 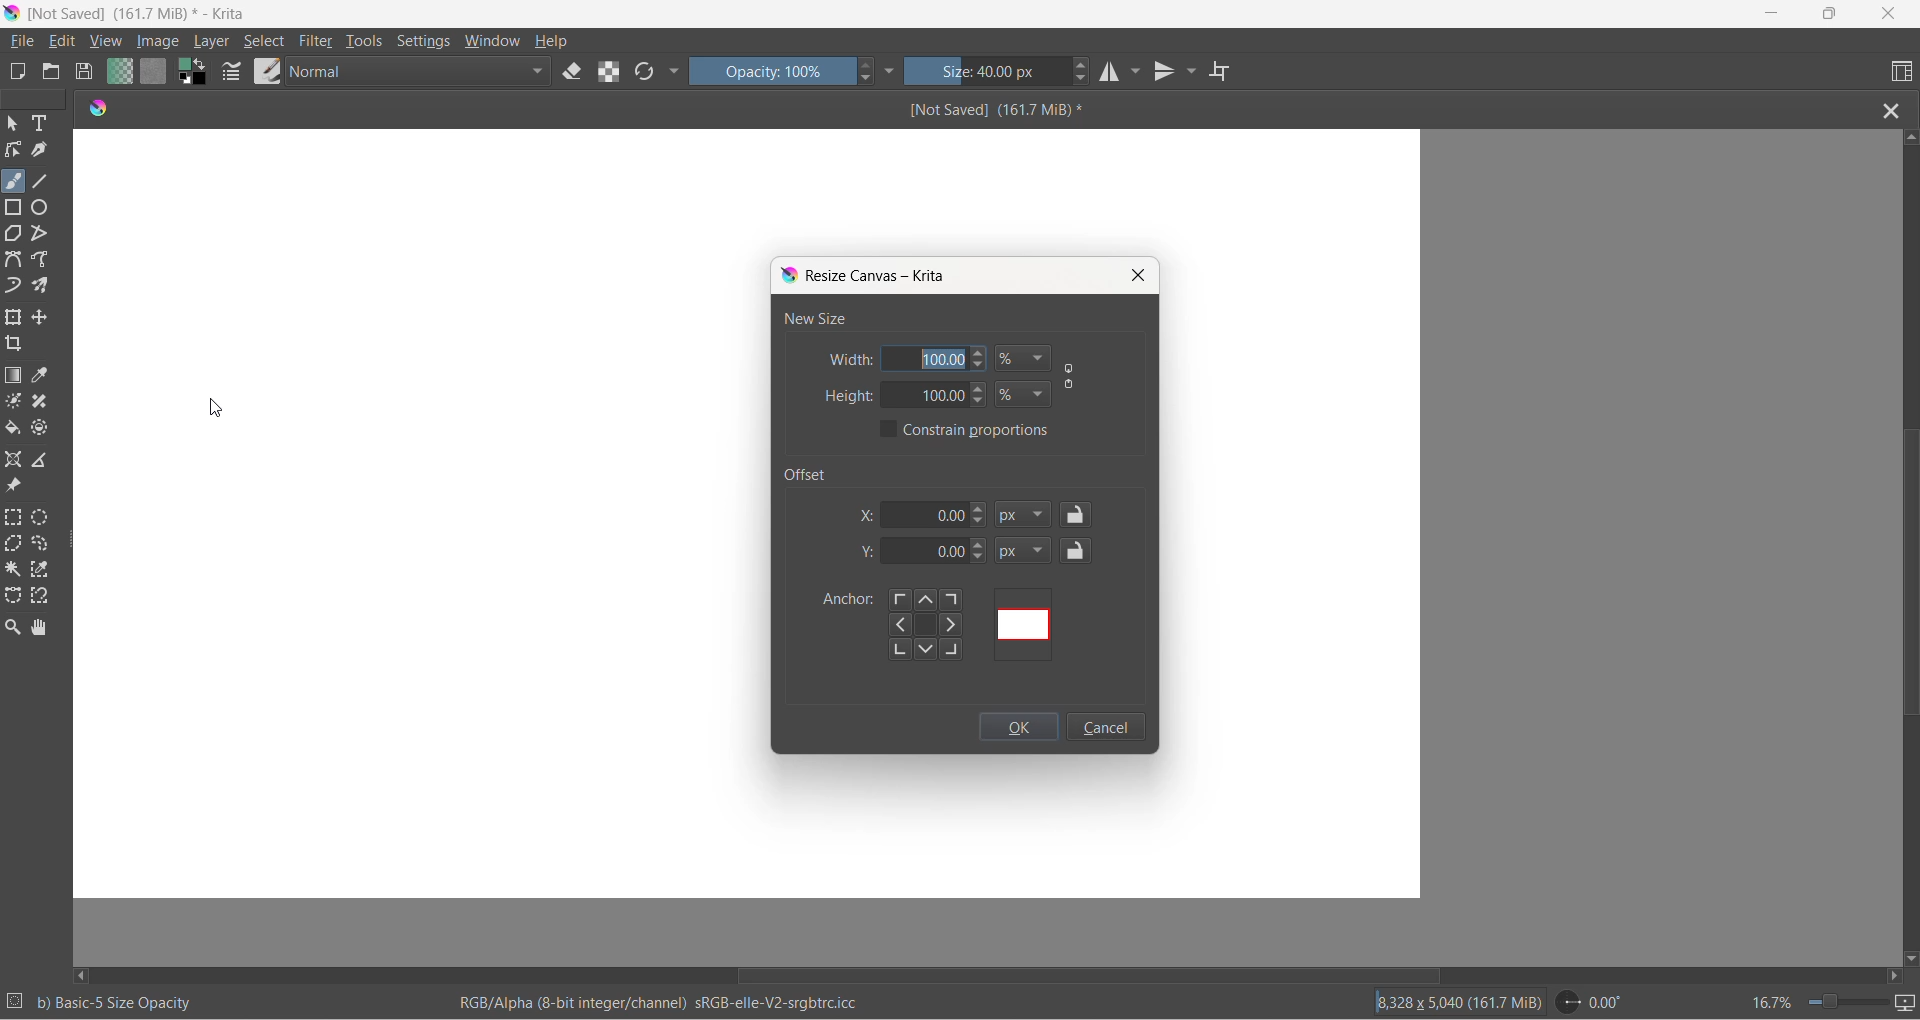 What do you see at coordinates (1889, 15) in the screenshot?
I see `close` at bounding box center [1889, 15].